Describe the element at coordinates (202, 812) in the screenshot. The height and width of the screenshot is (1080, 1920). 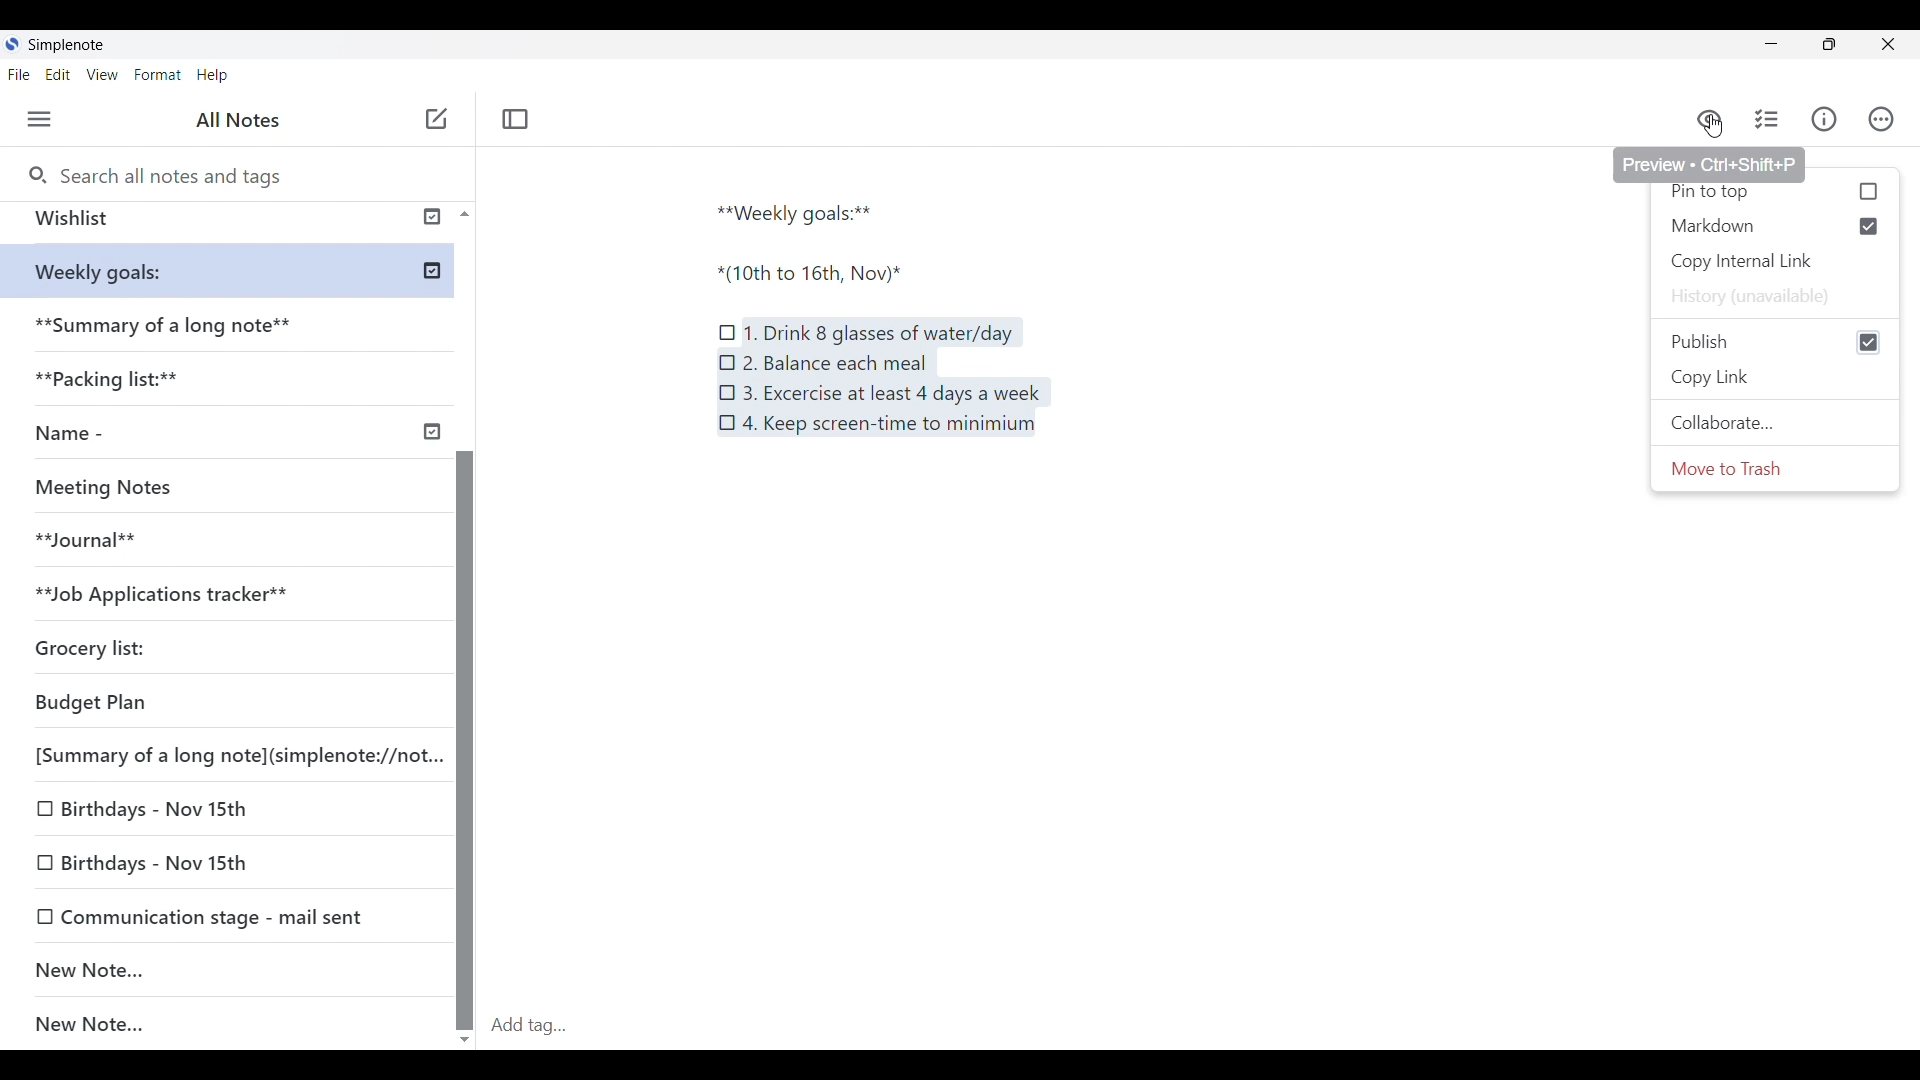
I see `Birthdays - Nov 15th` at that location.